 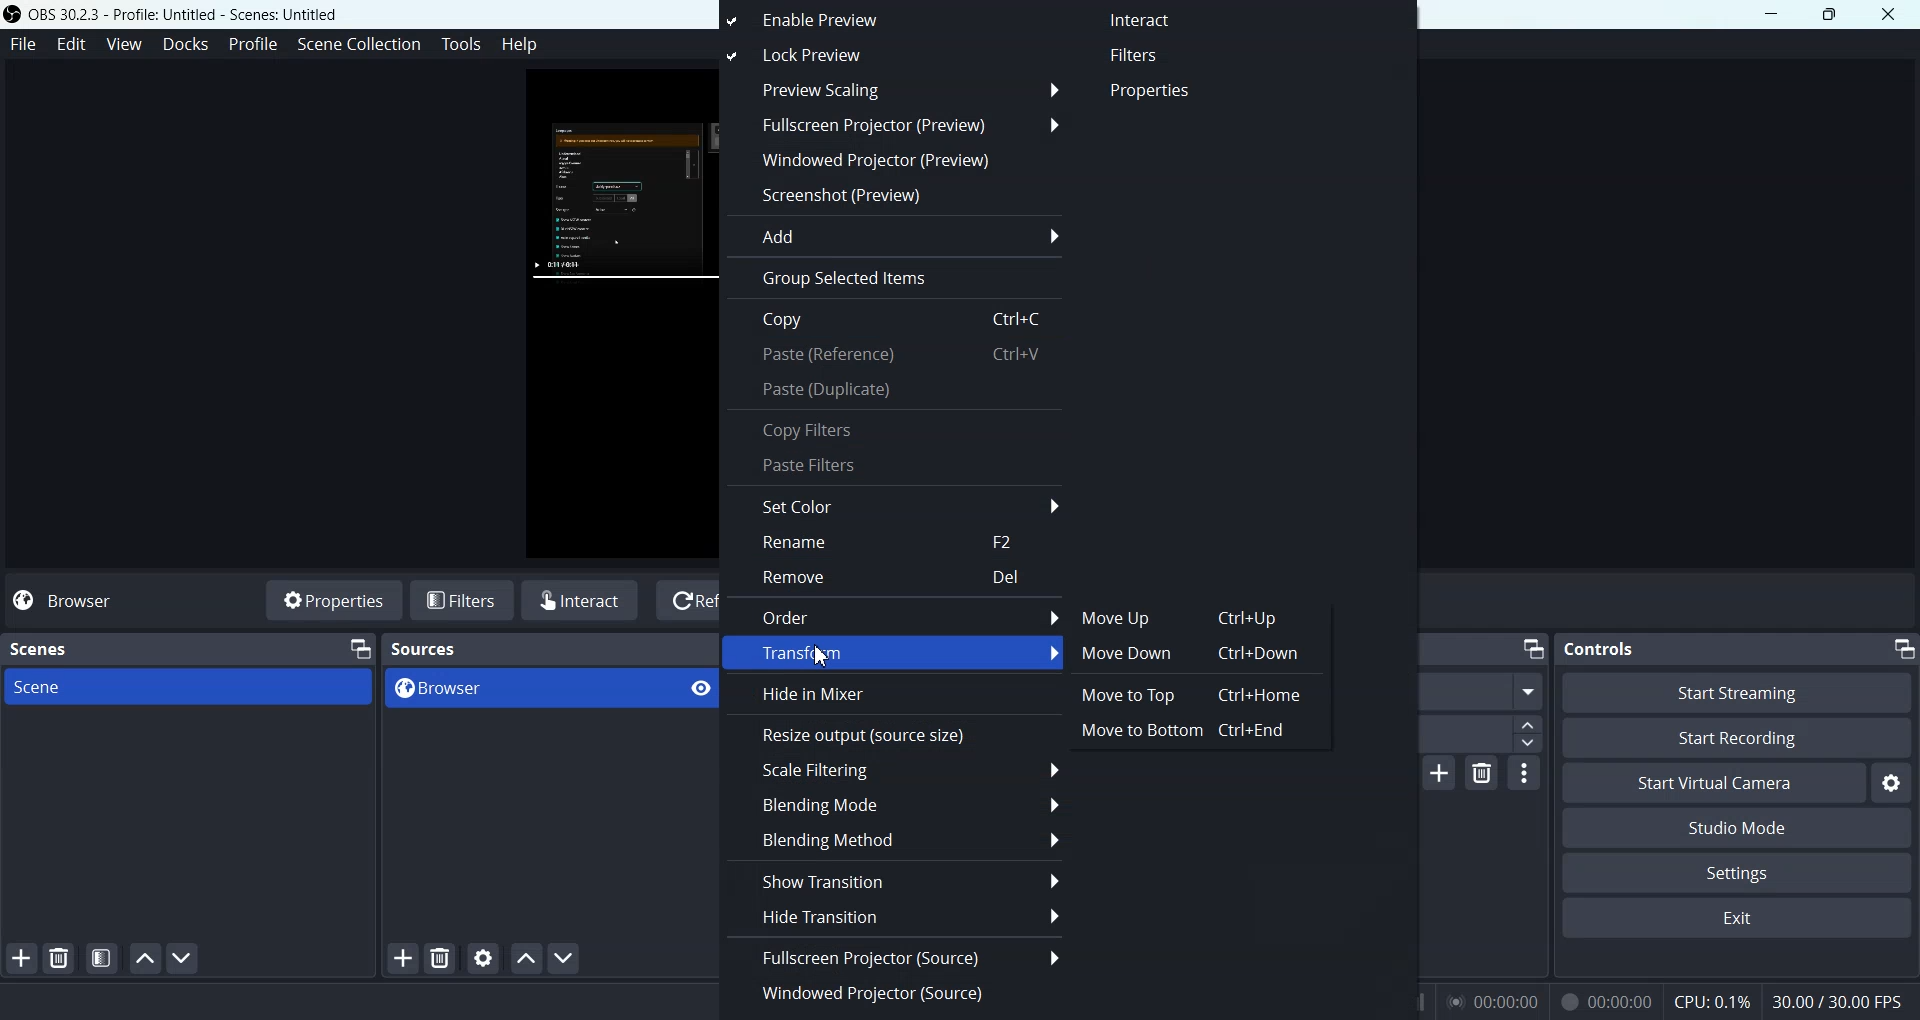 I want to click on Fullscreen Projector (preview), so click(x=891, y=125).